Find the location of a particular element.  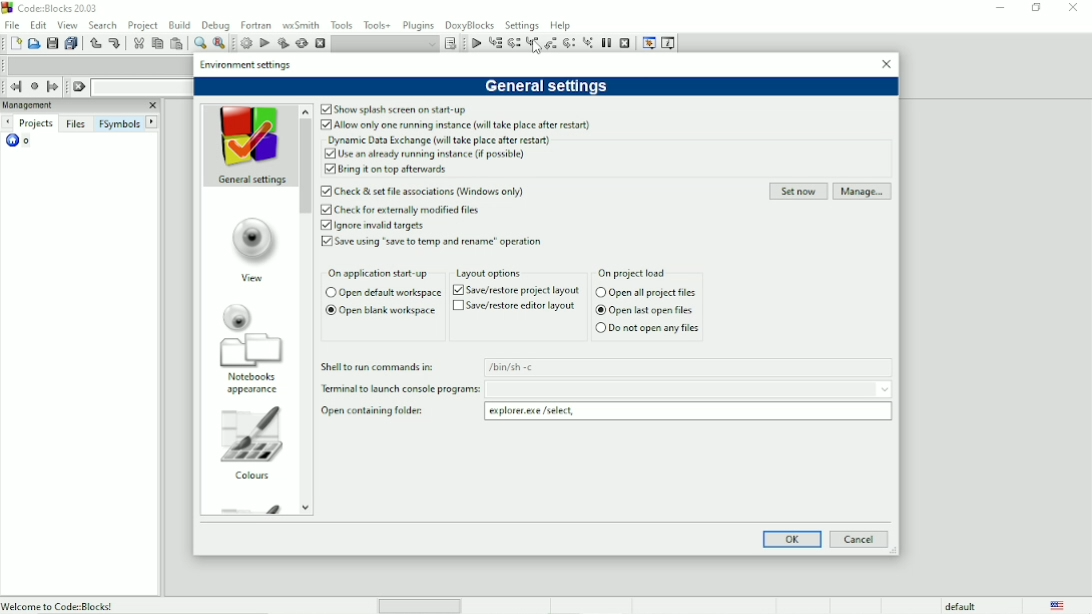

DoxyBlocks is located at coordinates (468, 25).